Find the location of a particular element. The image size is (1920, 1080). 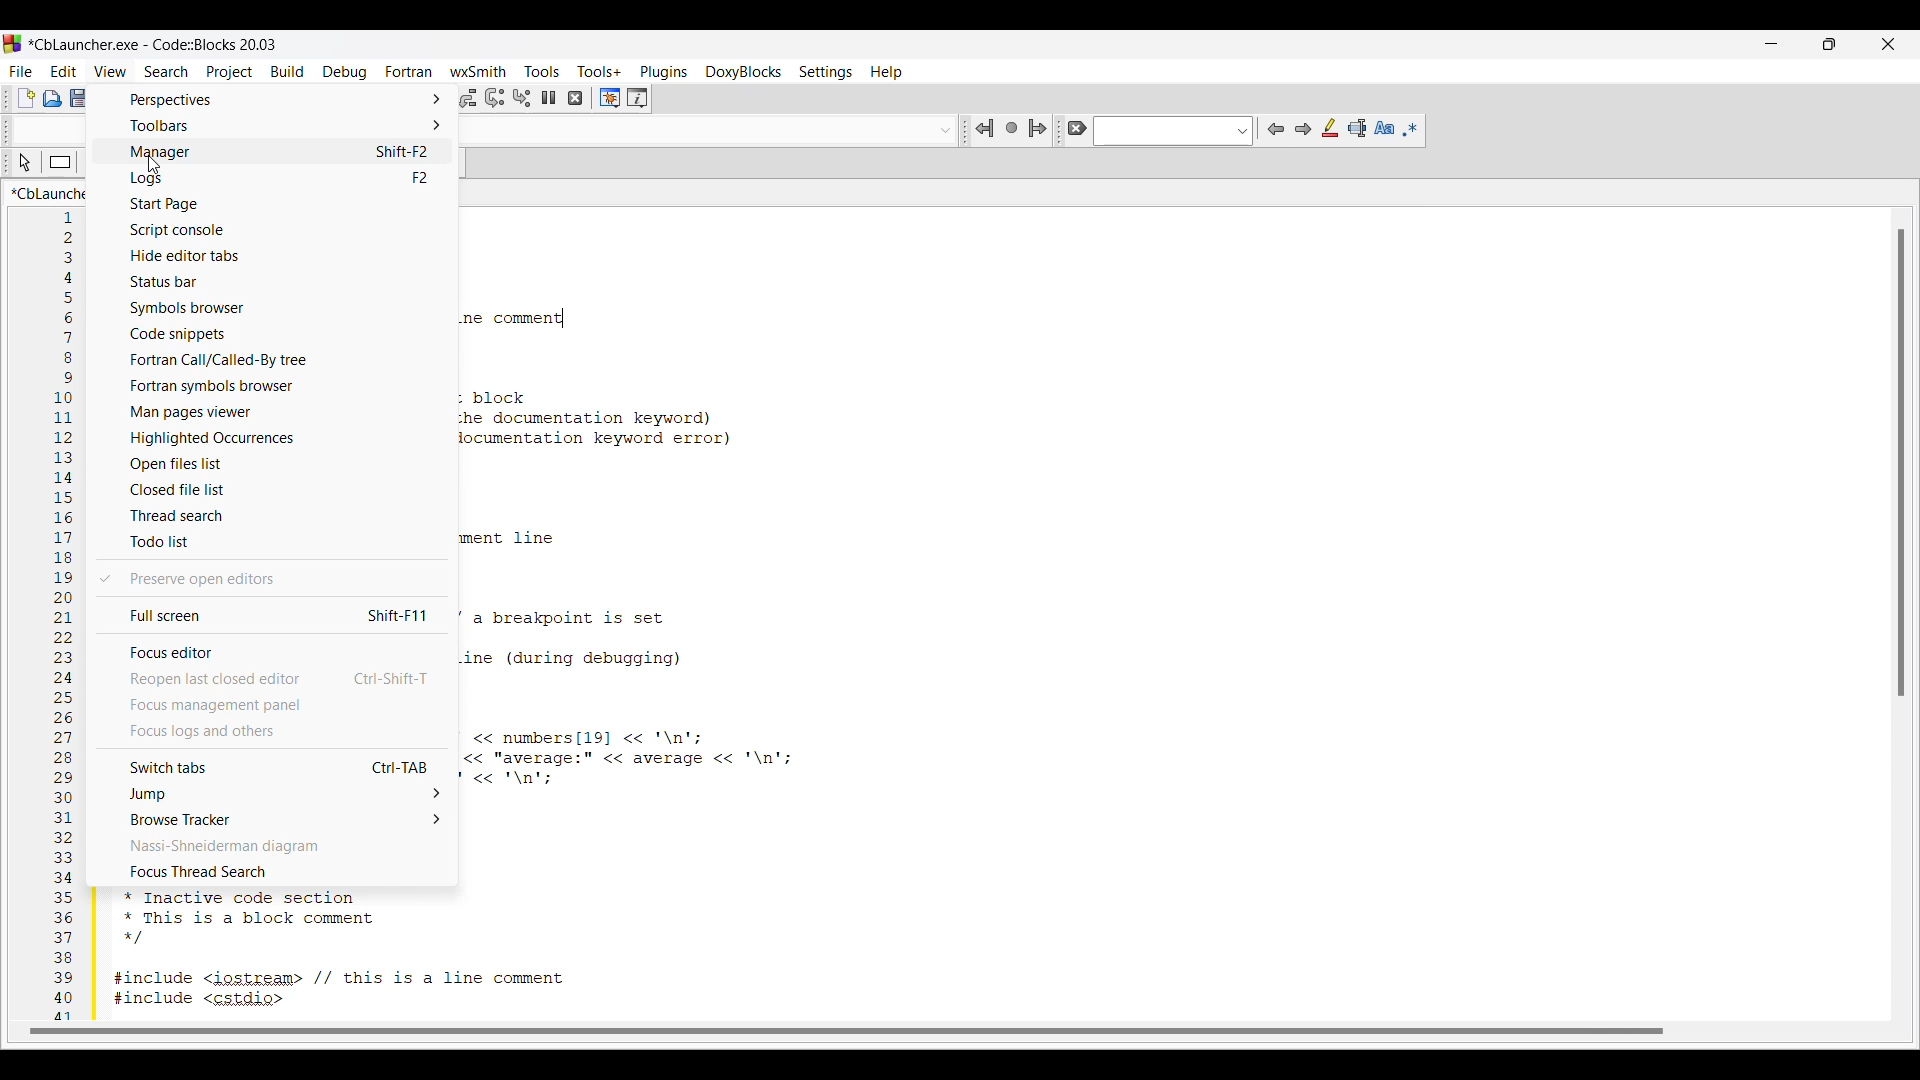

wxSmith menu is located at coordinates (479, 71).